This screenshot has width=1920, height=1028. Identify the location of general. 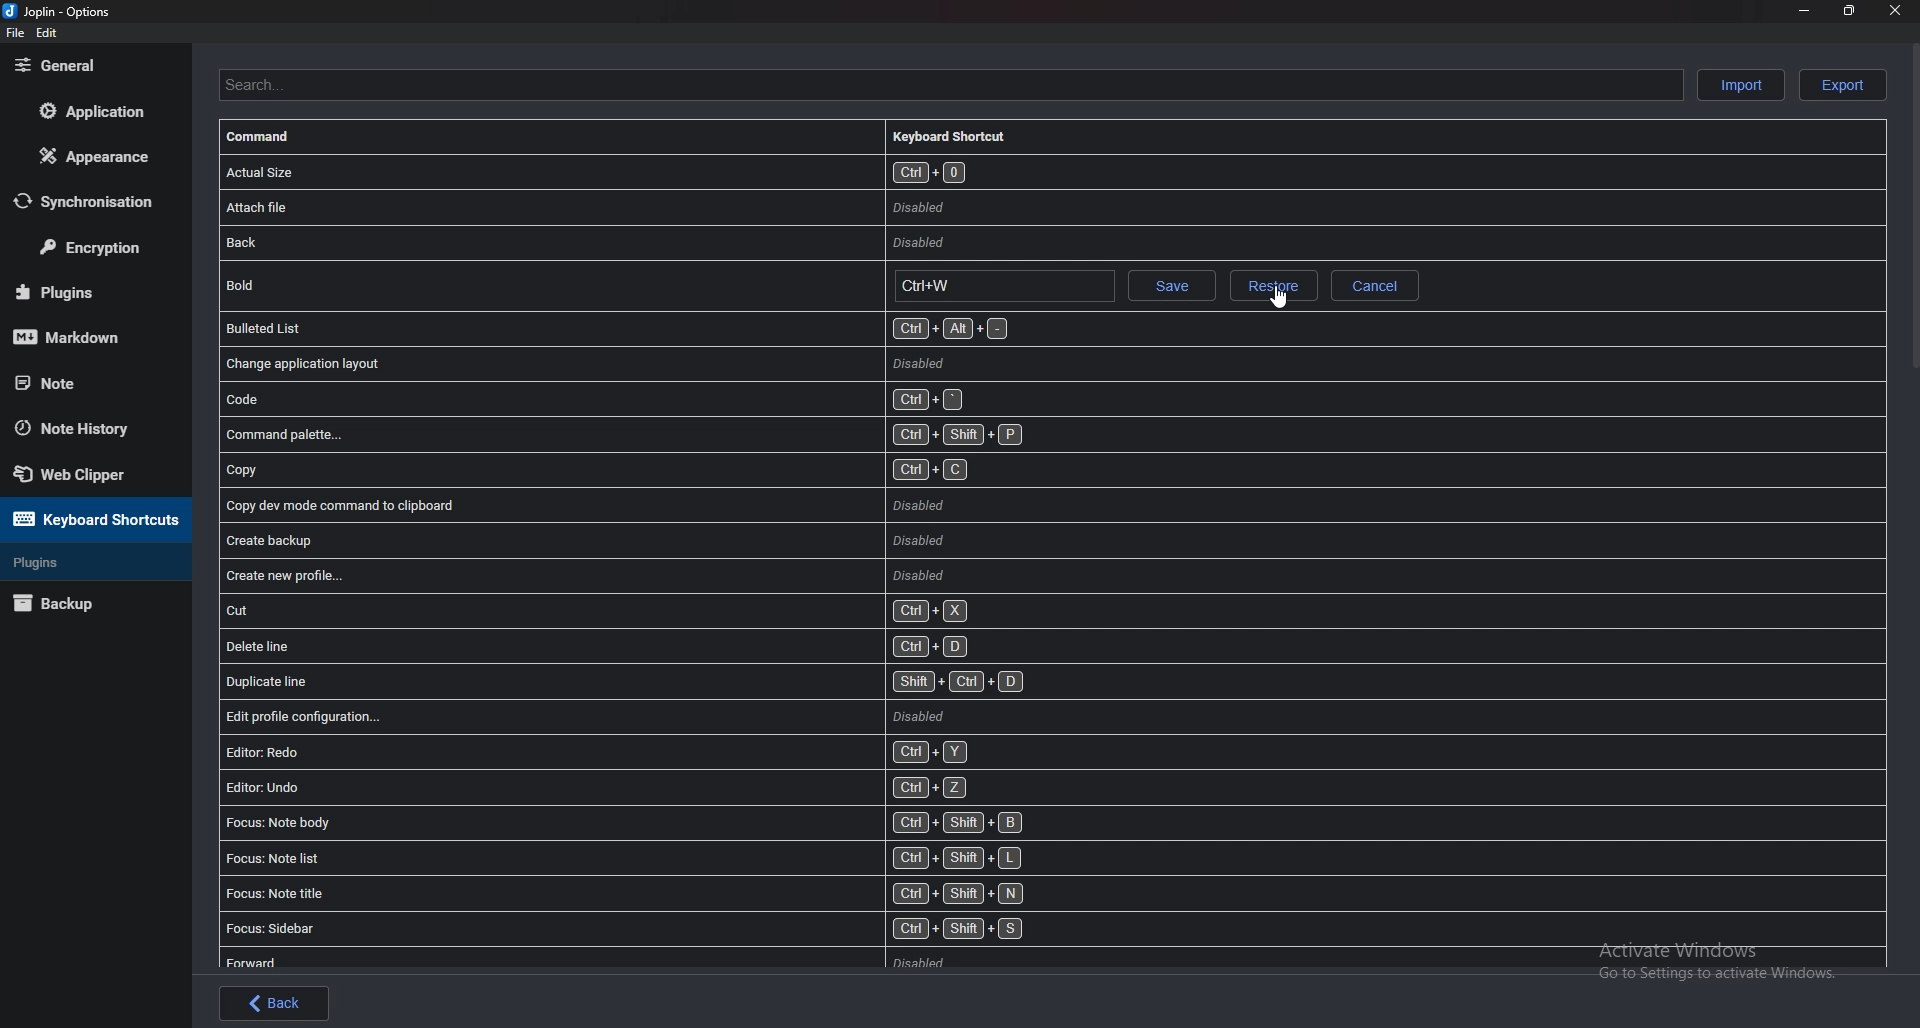
(90, 65).